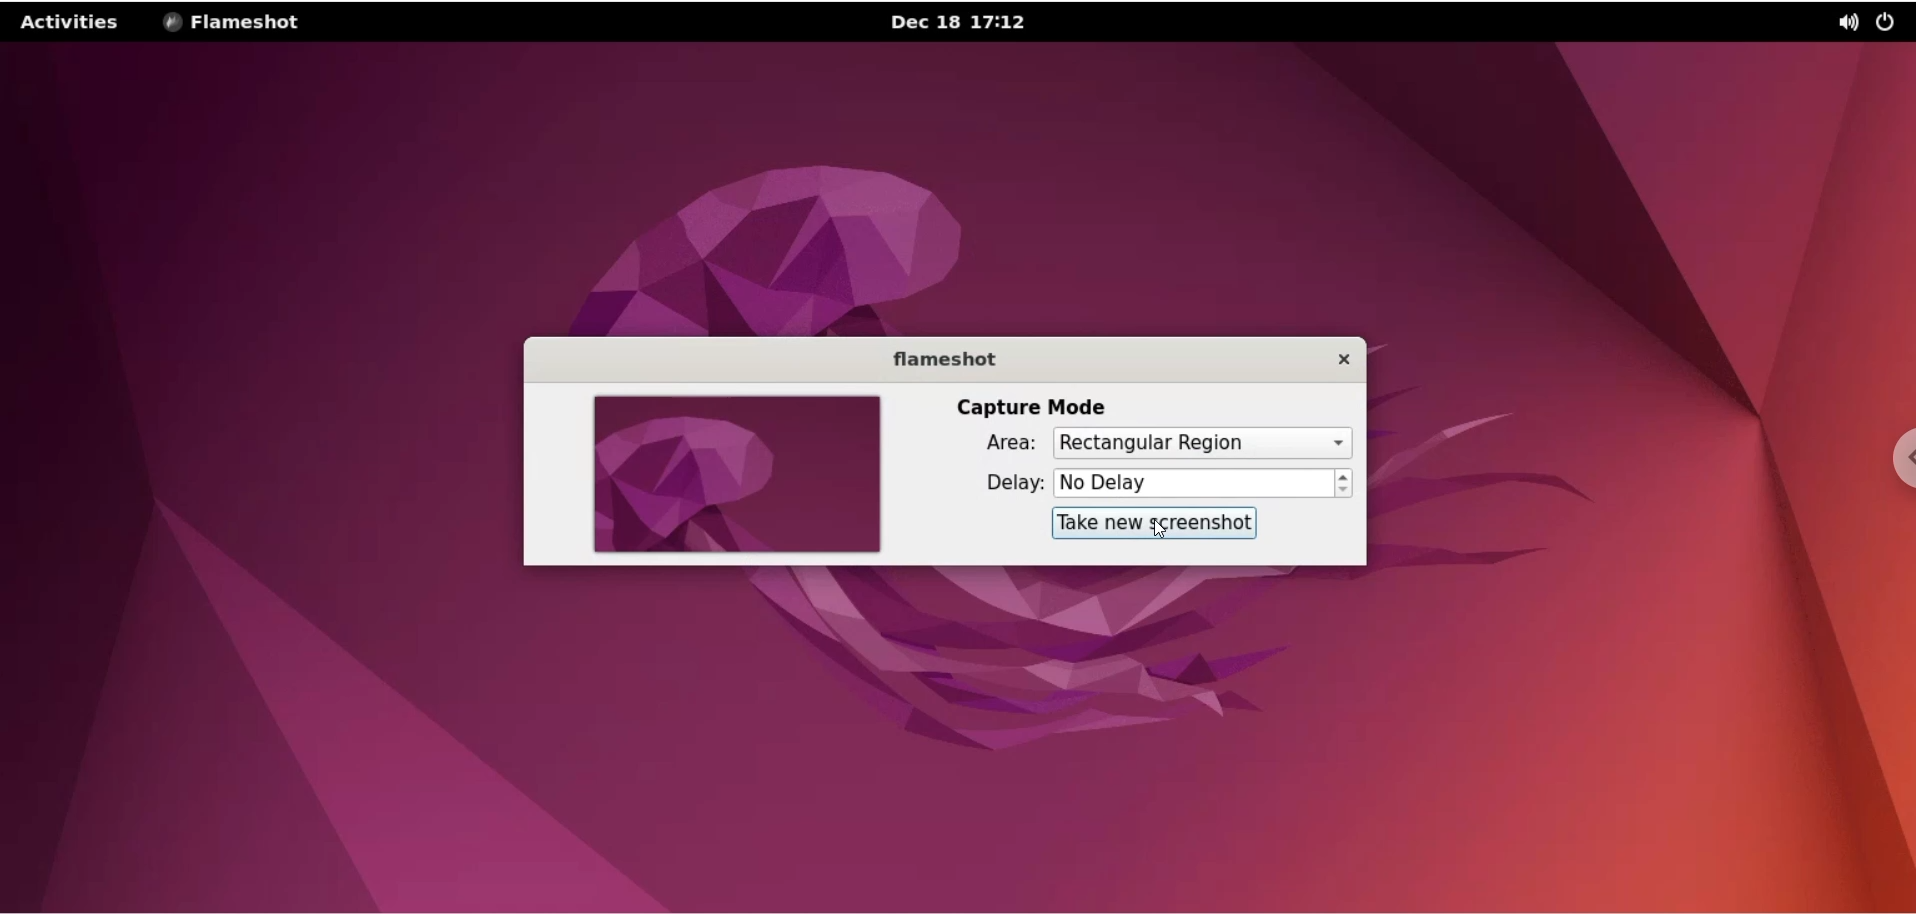 The height and width of the screenshot is (914, 1916). Describe the element at coordinates (1344, 484) in the screenshot. I see `increment and decrement delay buttons` at that location.